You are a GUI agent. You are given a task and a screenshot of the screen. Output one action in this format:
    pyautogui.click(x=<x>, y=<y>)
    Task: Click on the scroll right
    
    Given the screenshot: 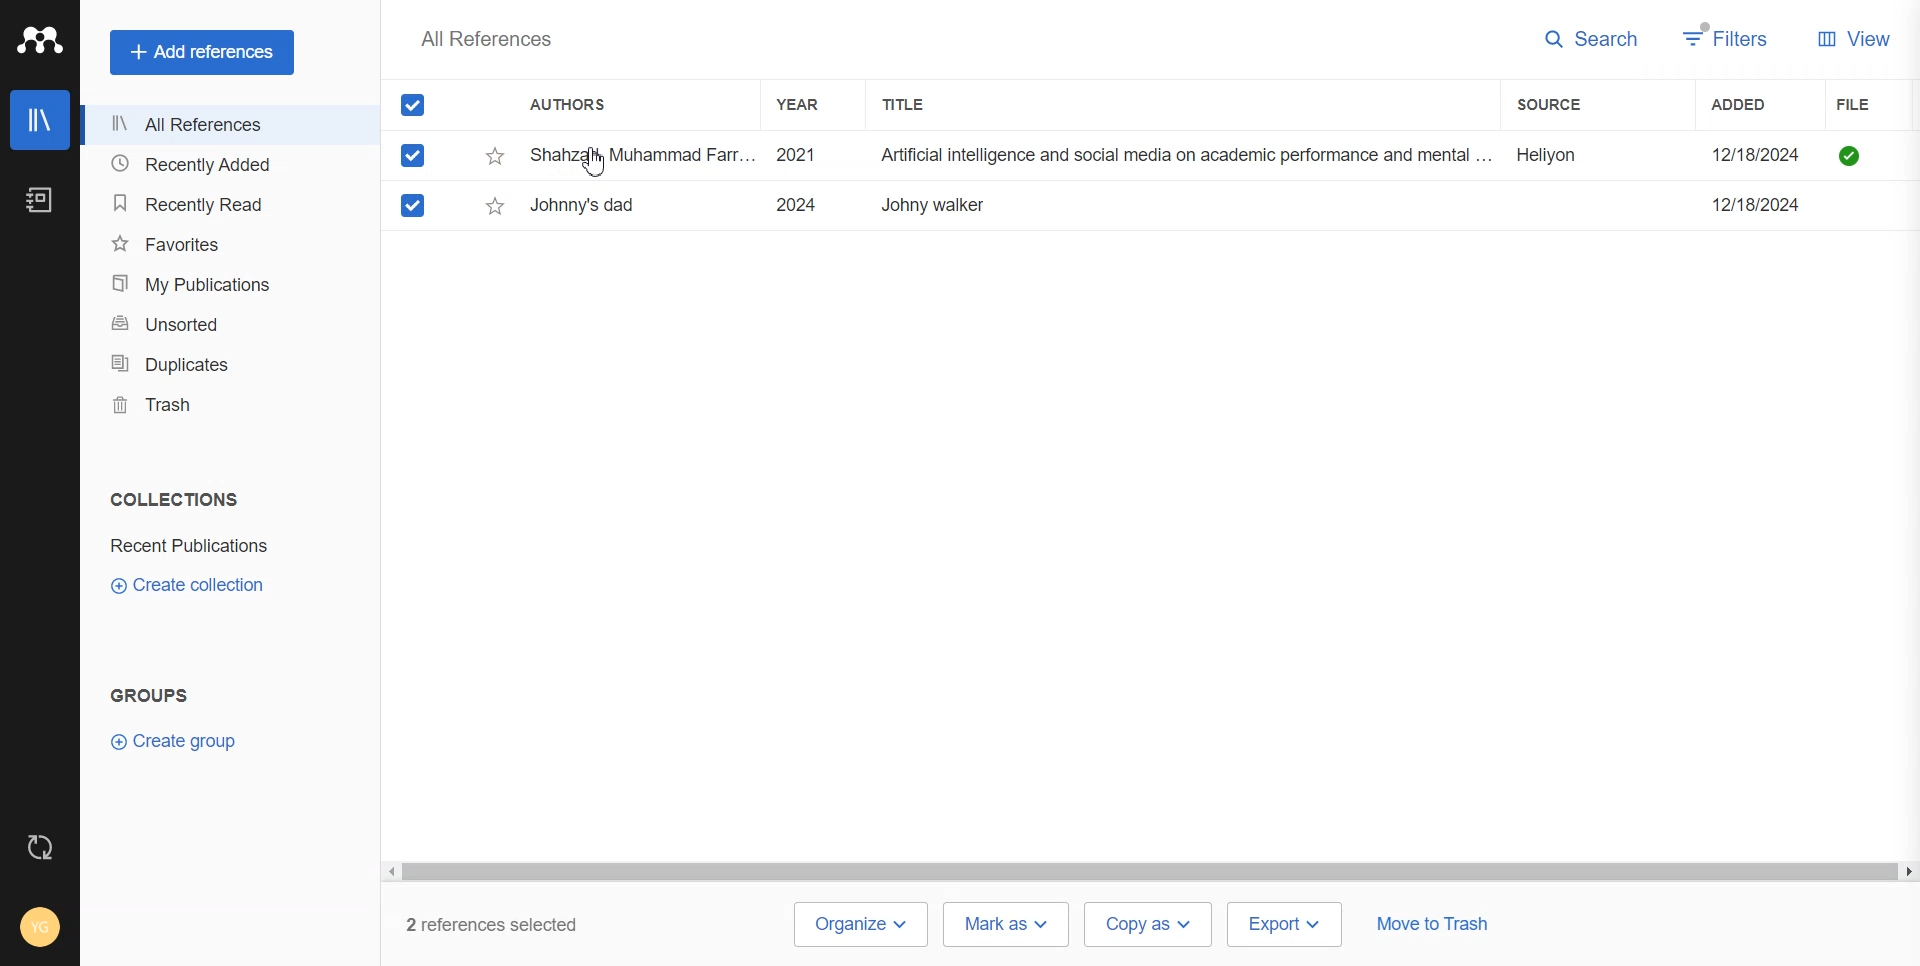 What is the action you would take?
    pyautogui.click(x=1907, y=873)
    